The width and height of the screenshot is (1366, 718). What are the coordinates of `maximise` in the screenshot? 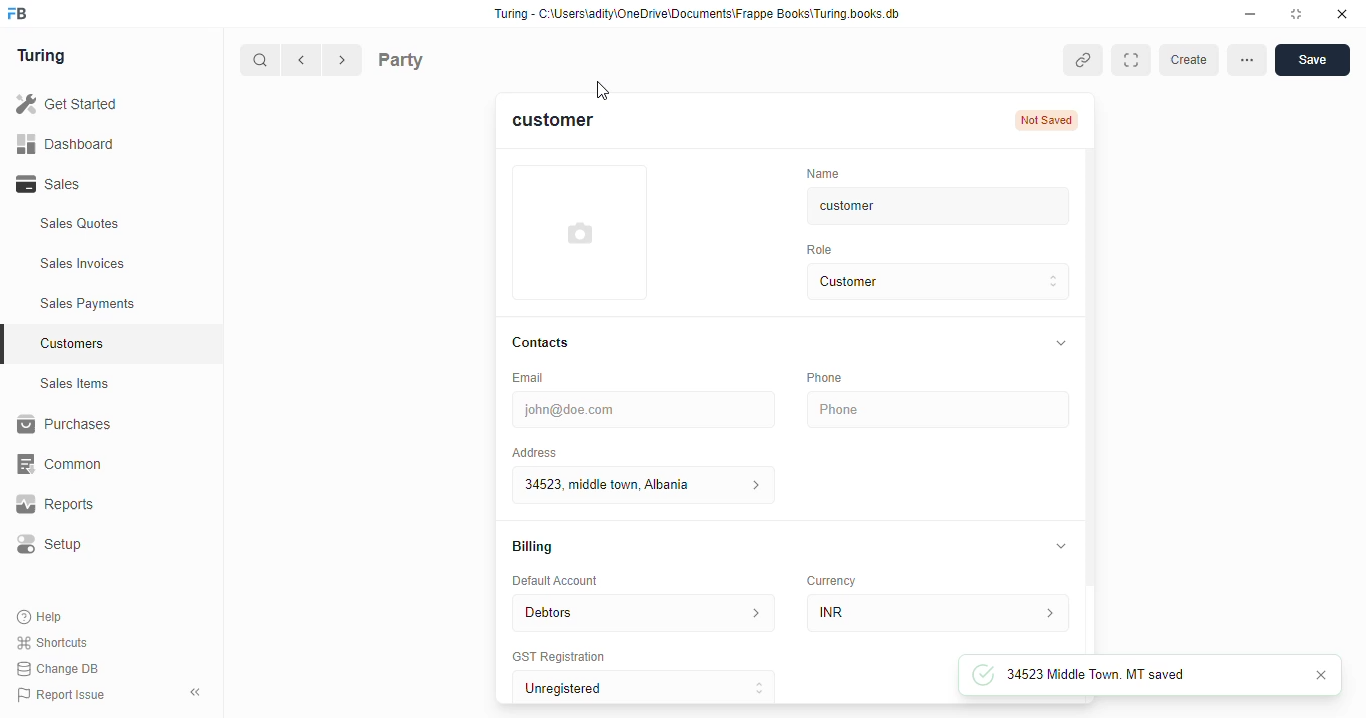 It's located at (1300, 14).